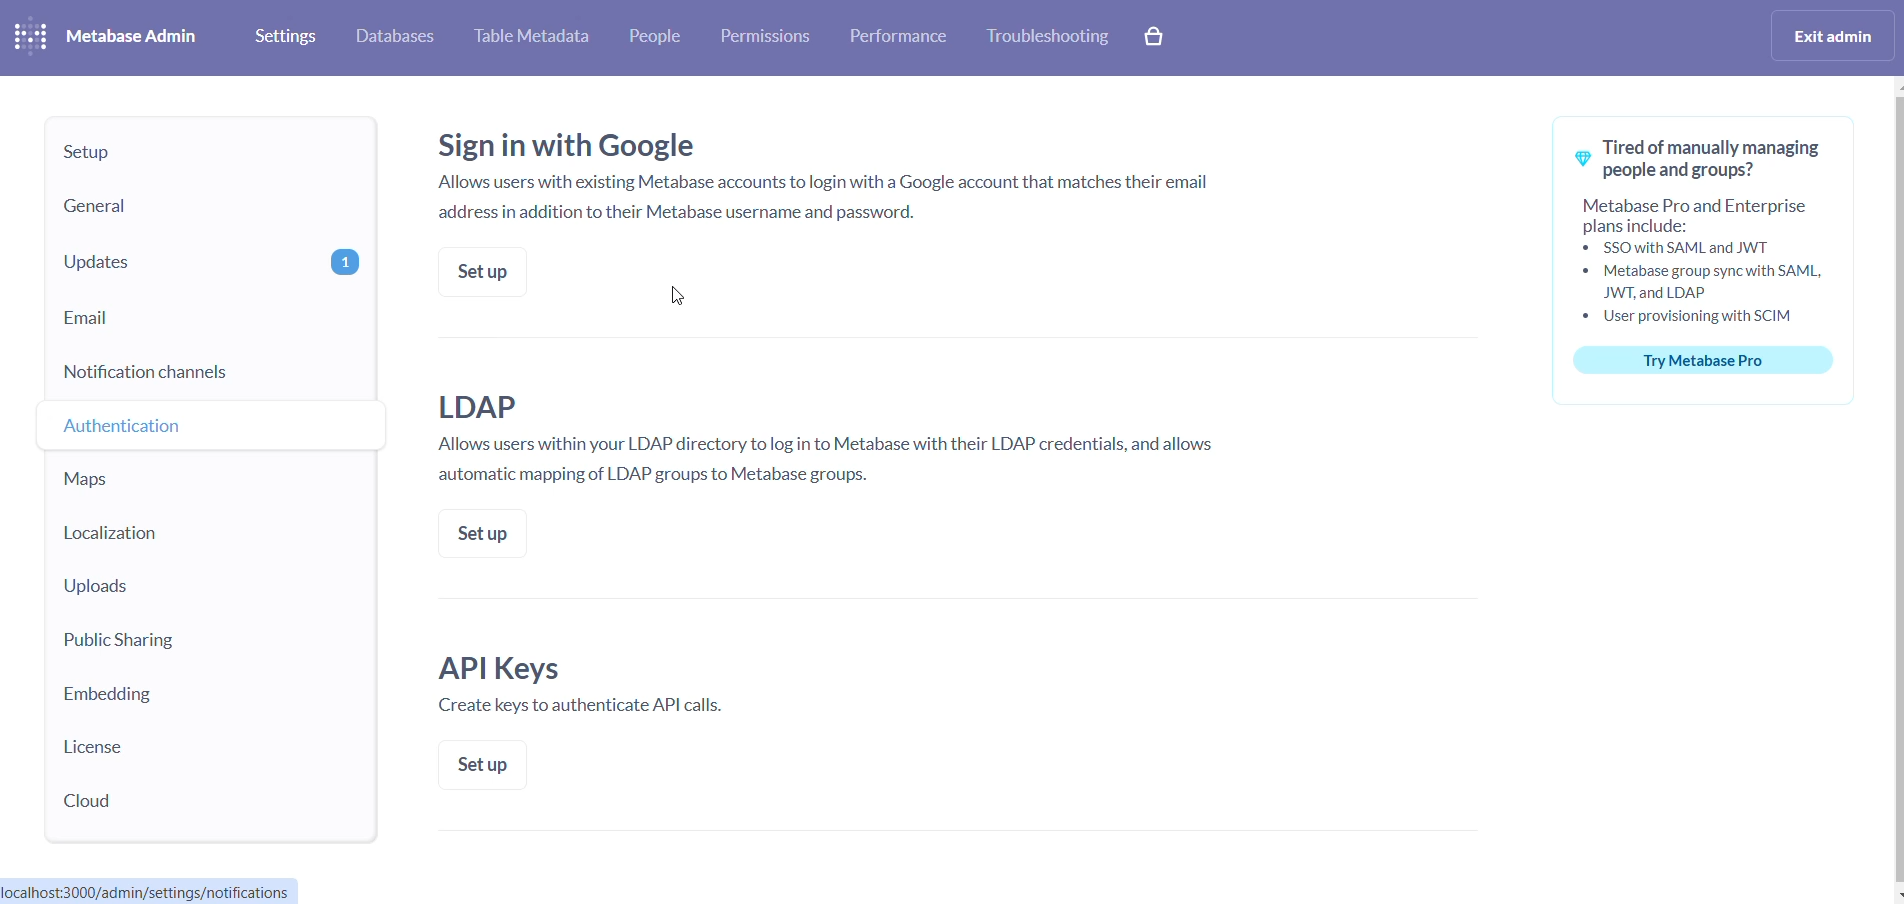  Describe the element at coordinates (192, 152) in the screenshot. I see `setup` at that location.